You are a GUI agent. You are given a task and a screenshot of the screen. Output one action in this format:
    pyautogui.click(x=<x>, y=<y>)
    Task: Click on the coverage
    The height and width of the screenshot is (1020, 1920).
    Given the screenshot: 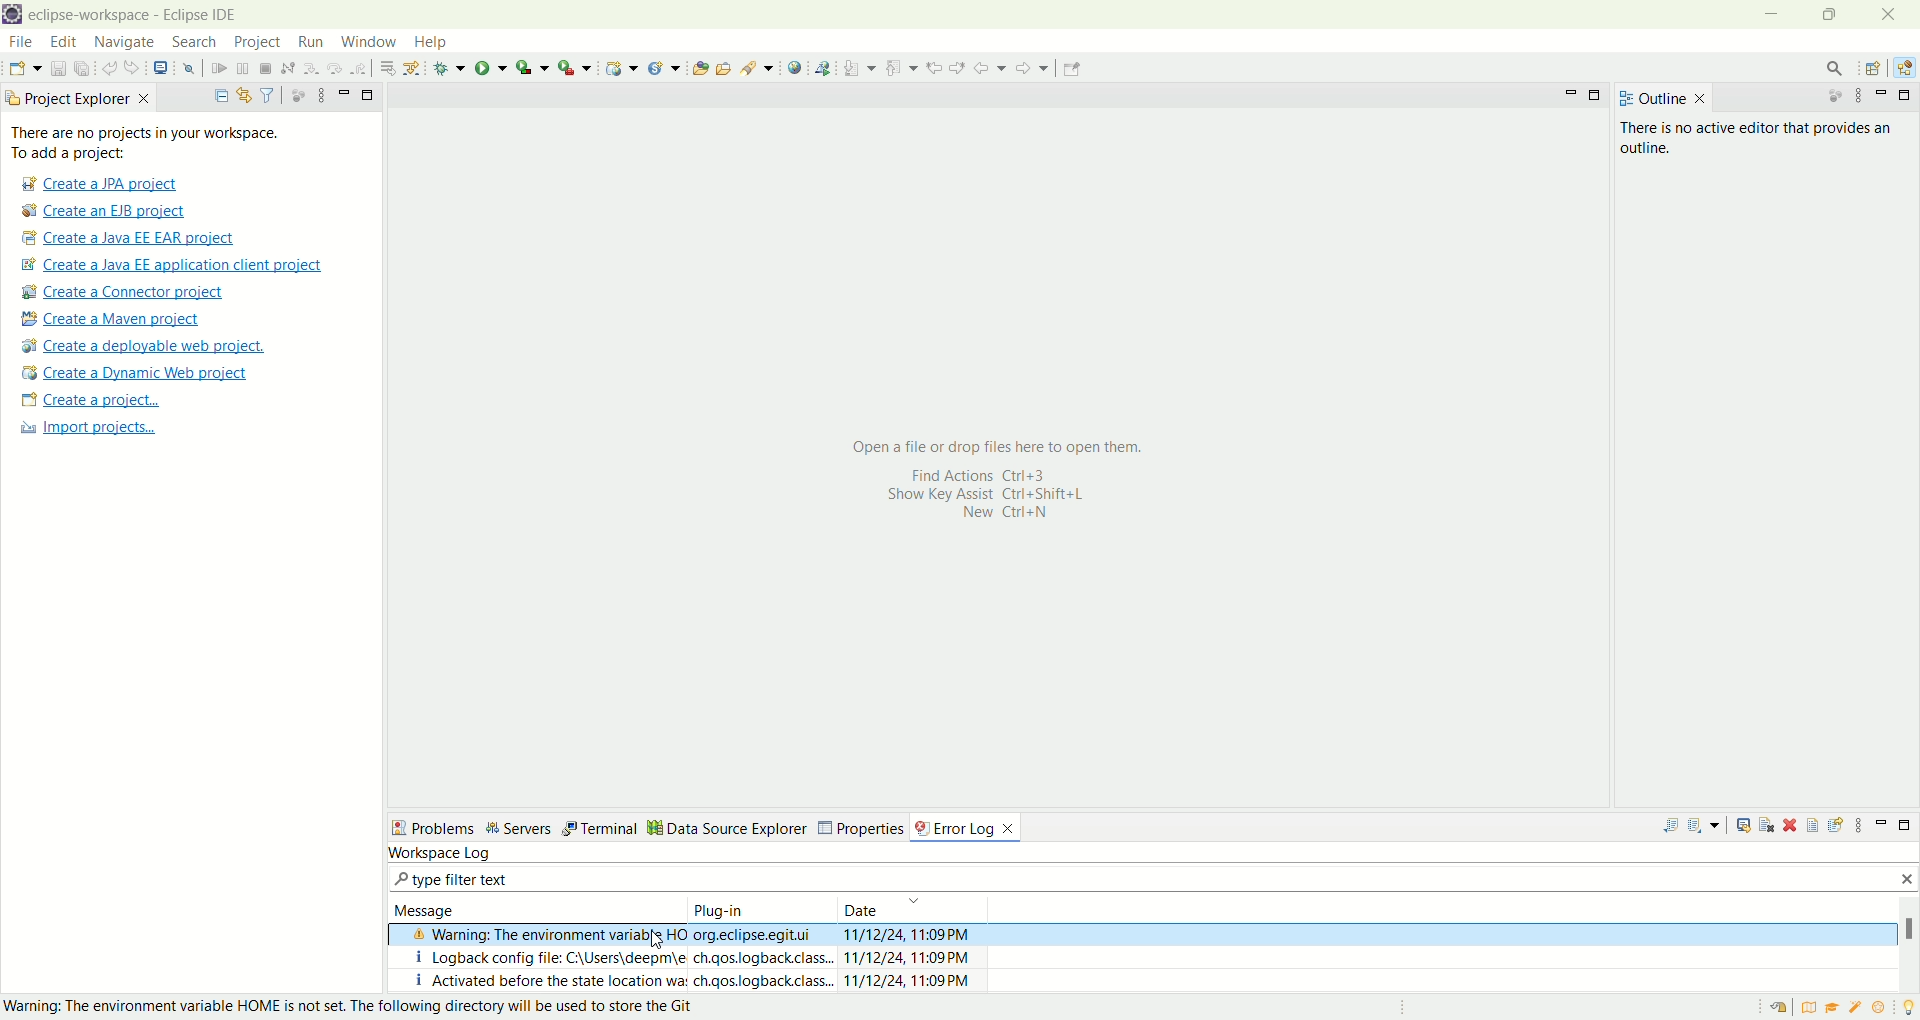 What is the action you would take?
    pyautogui.click(x=531, y=67)
    